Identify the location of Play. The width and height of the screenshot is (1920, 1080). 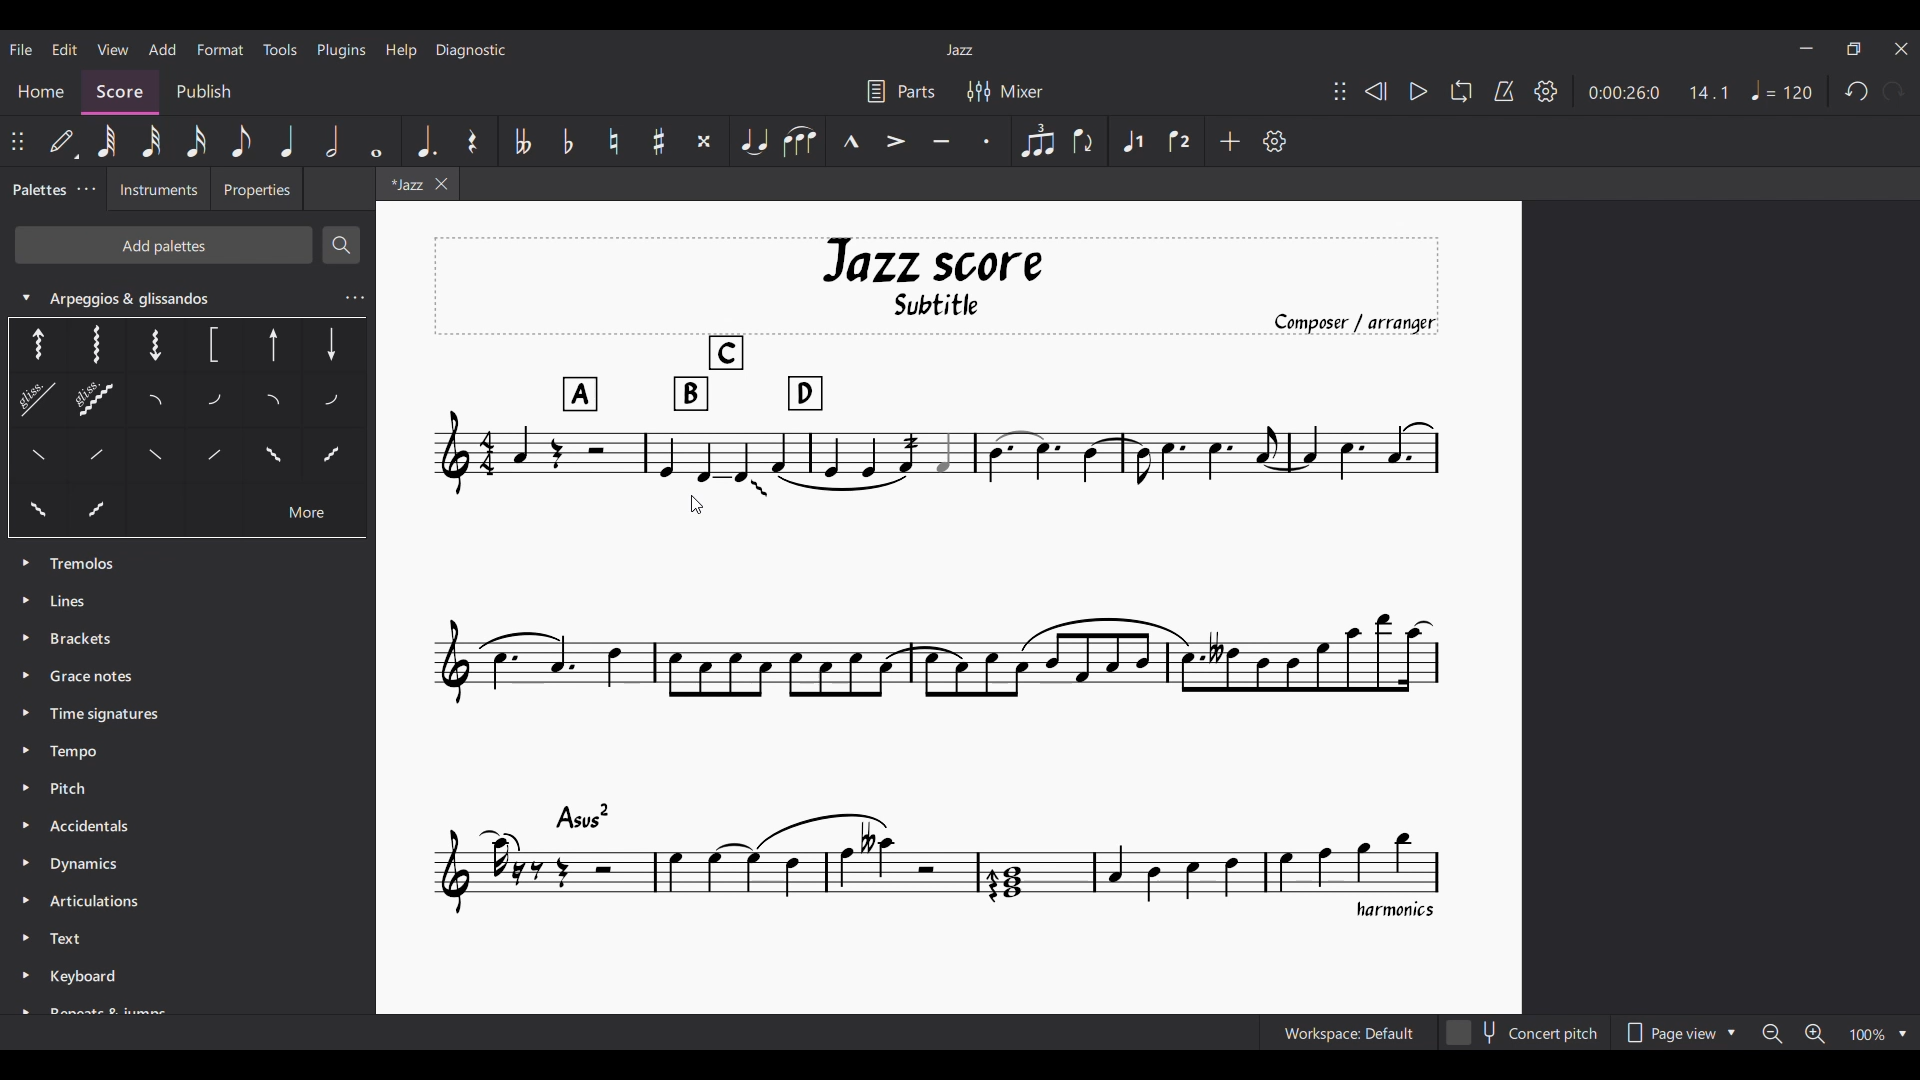
(1418, 92).